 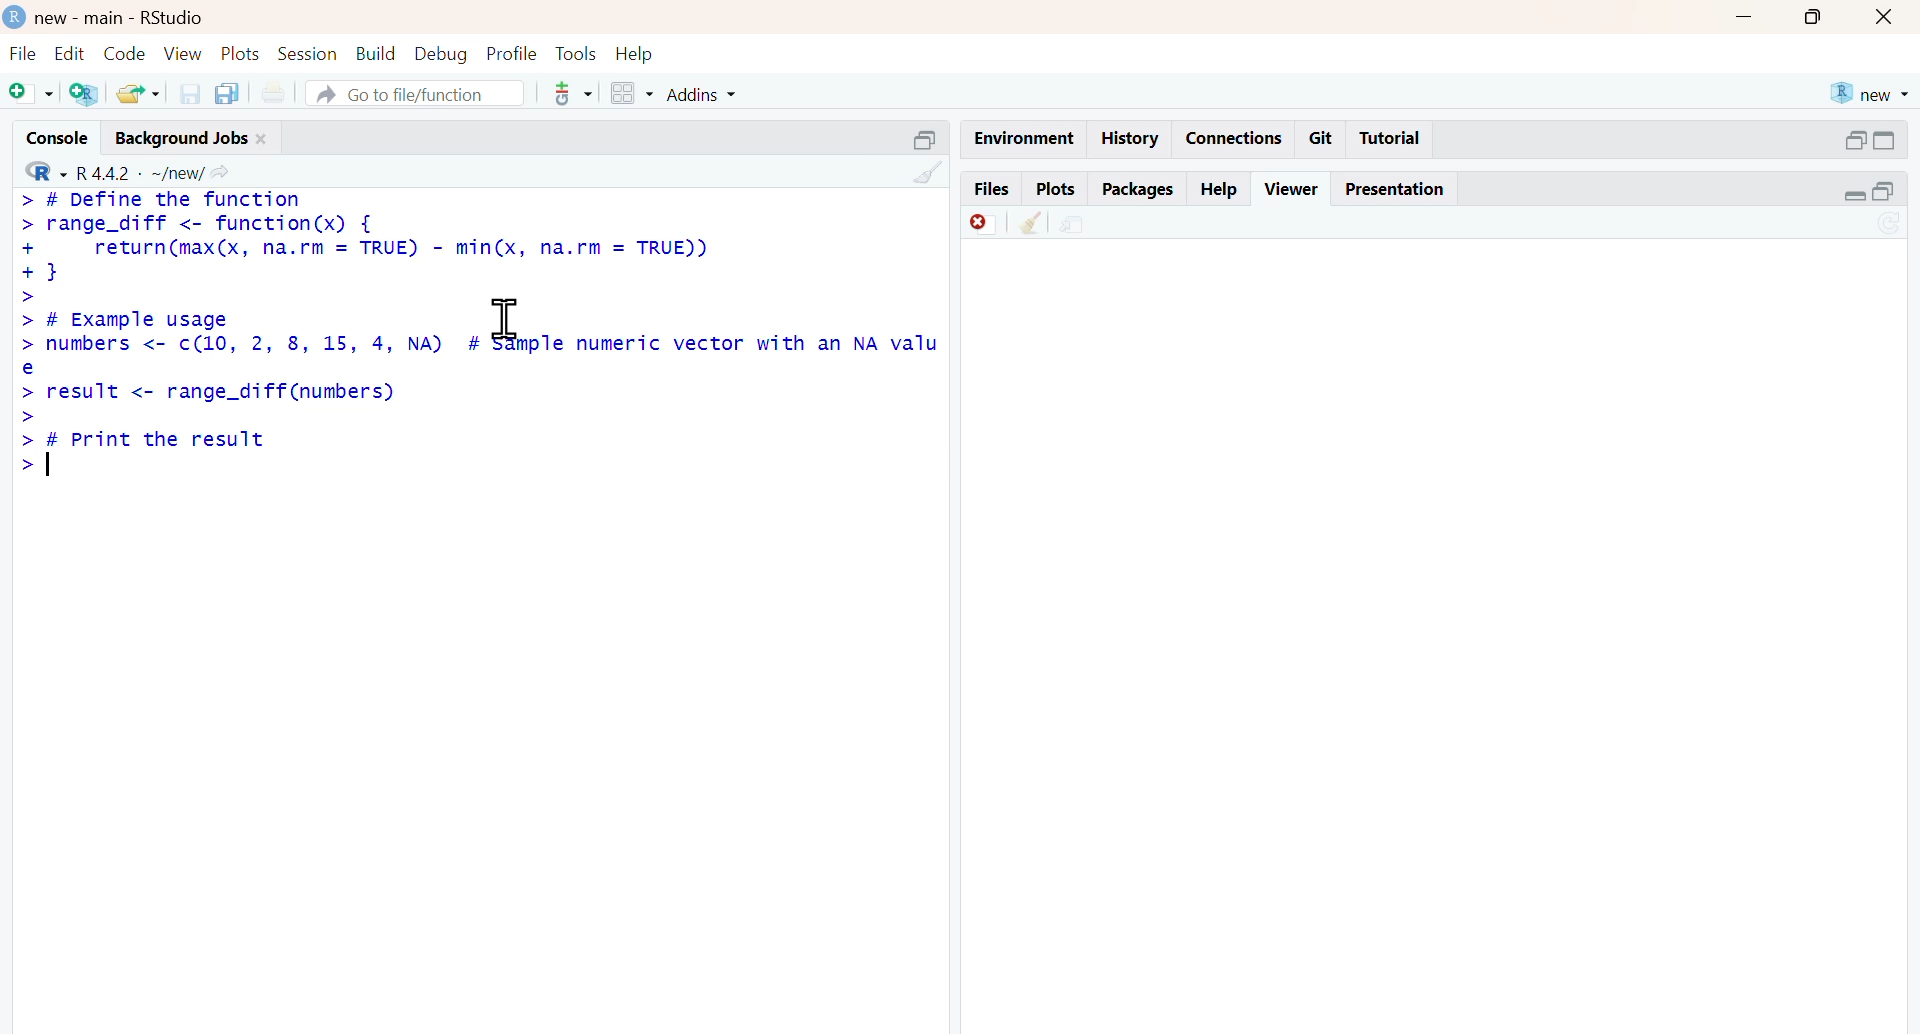 What do you see at coordinates (574, 93) in the screenshot?
I see `tools` at bounding box center [574, 93].